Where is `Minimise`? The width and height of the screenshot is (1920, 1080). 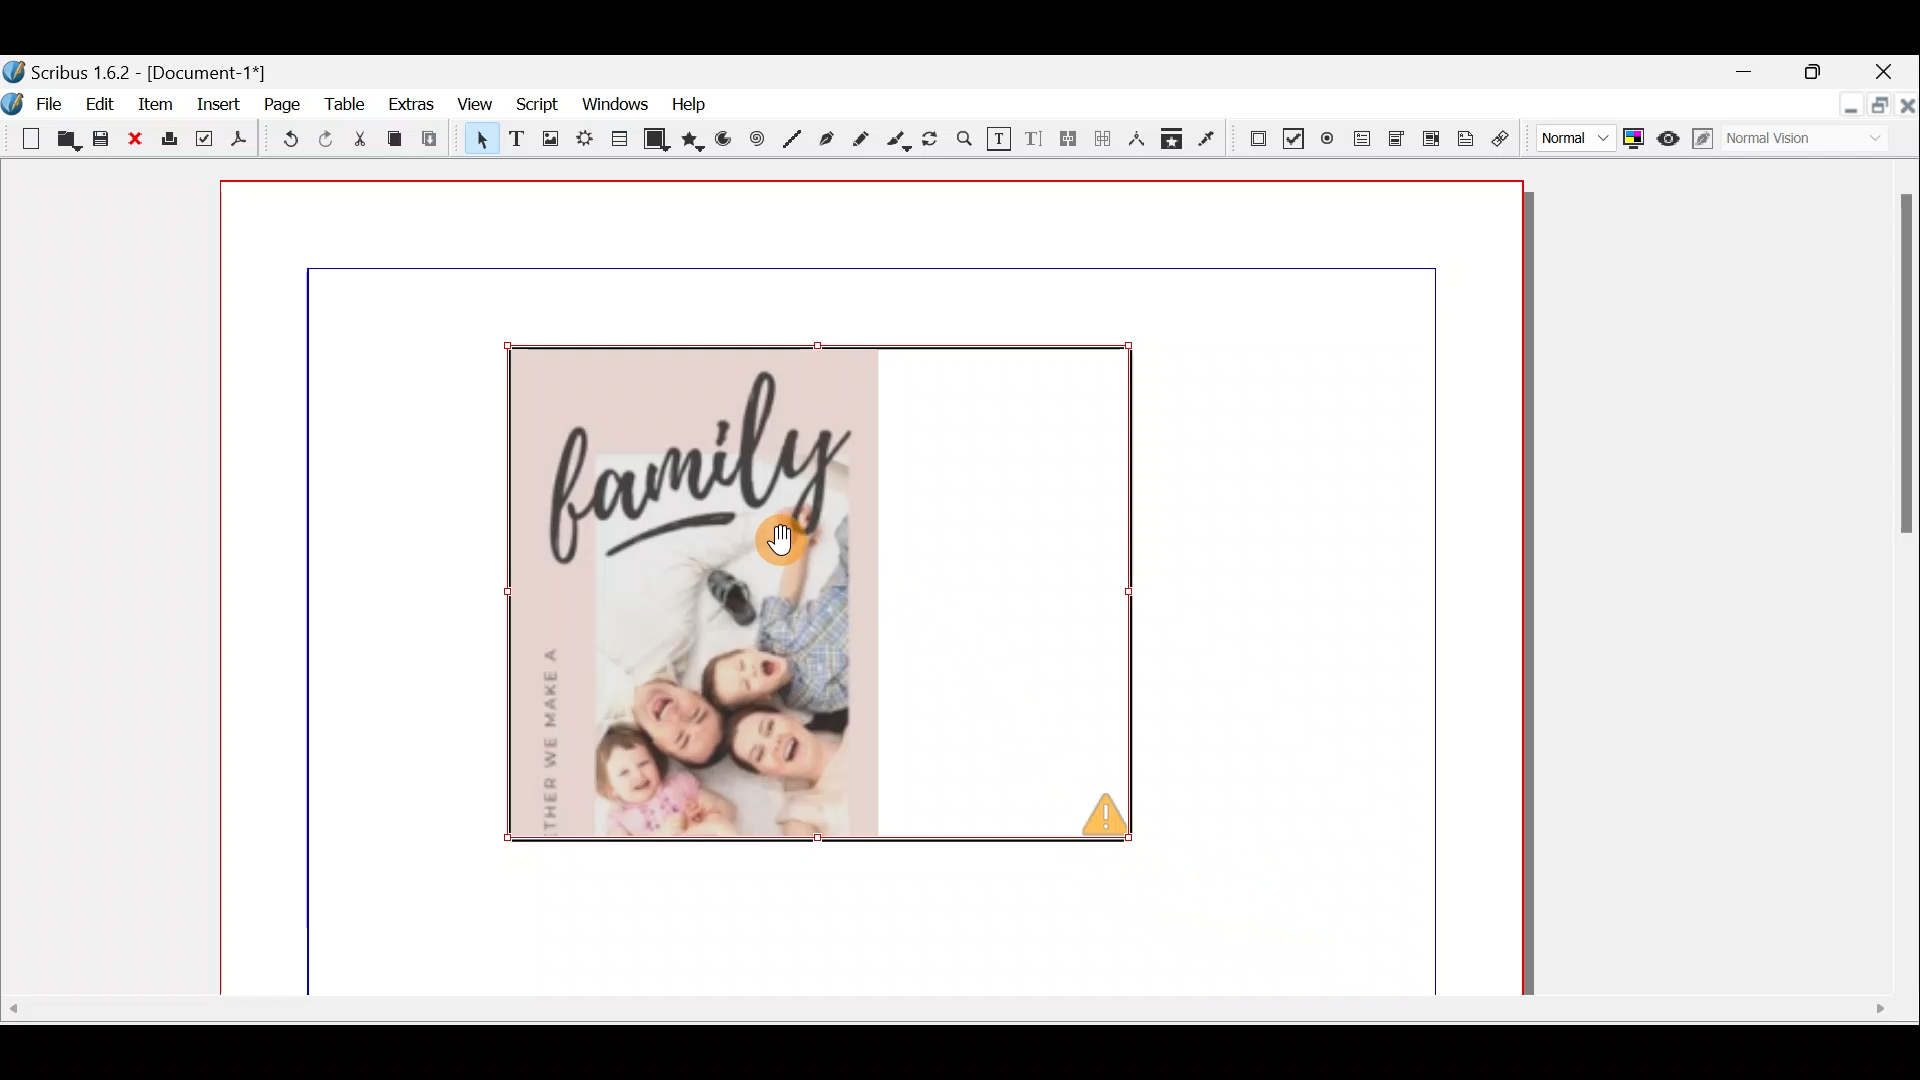
Minimise is located at coordinates (1844, 106).